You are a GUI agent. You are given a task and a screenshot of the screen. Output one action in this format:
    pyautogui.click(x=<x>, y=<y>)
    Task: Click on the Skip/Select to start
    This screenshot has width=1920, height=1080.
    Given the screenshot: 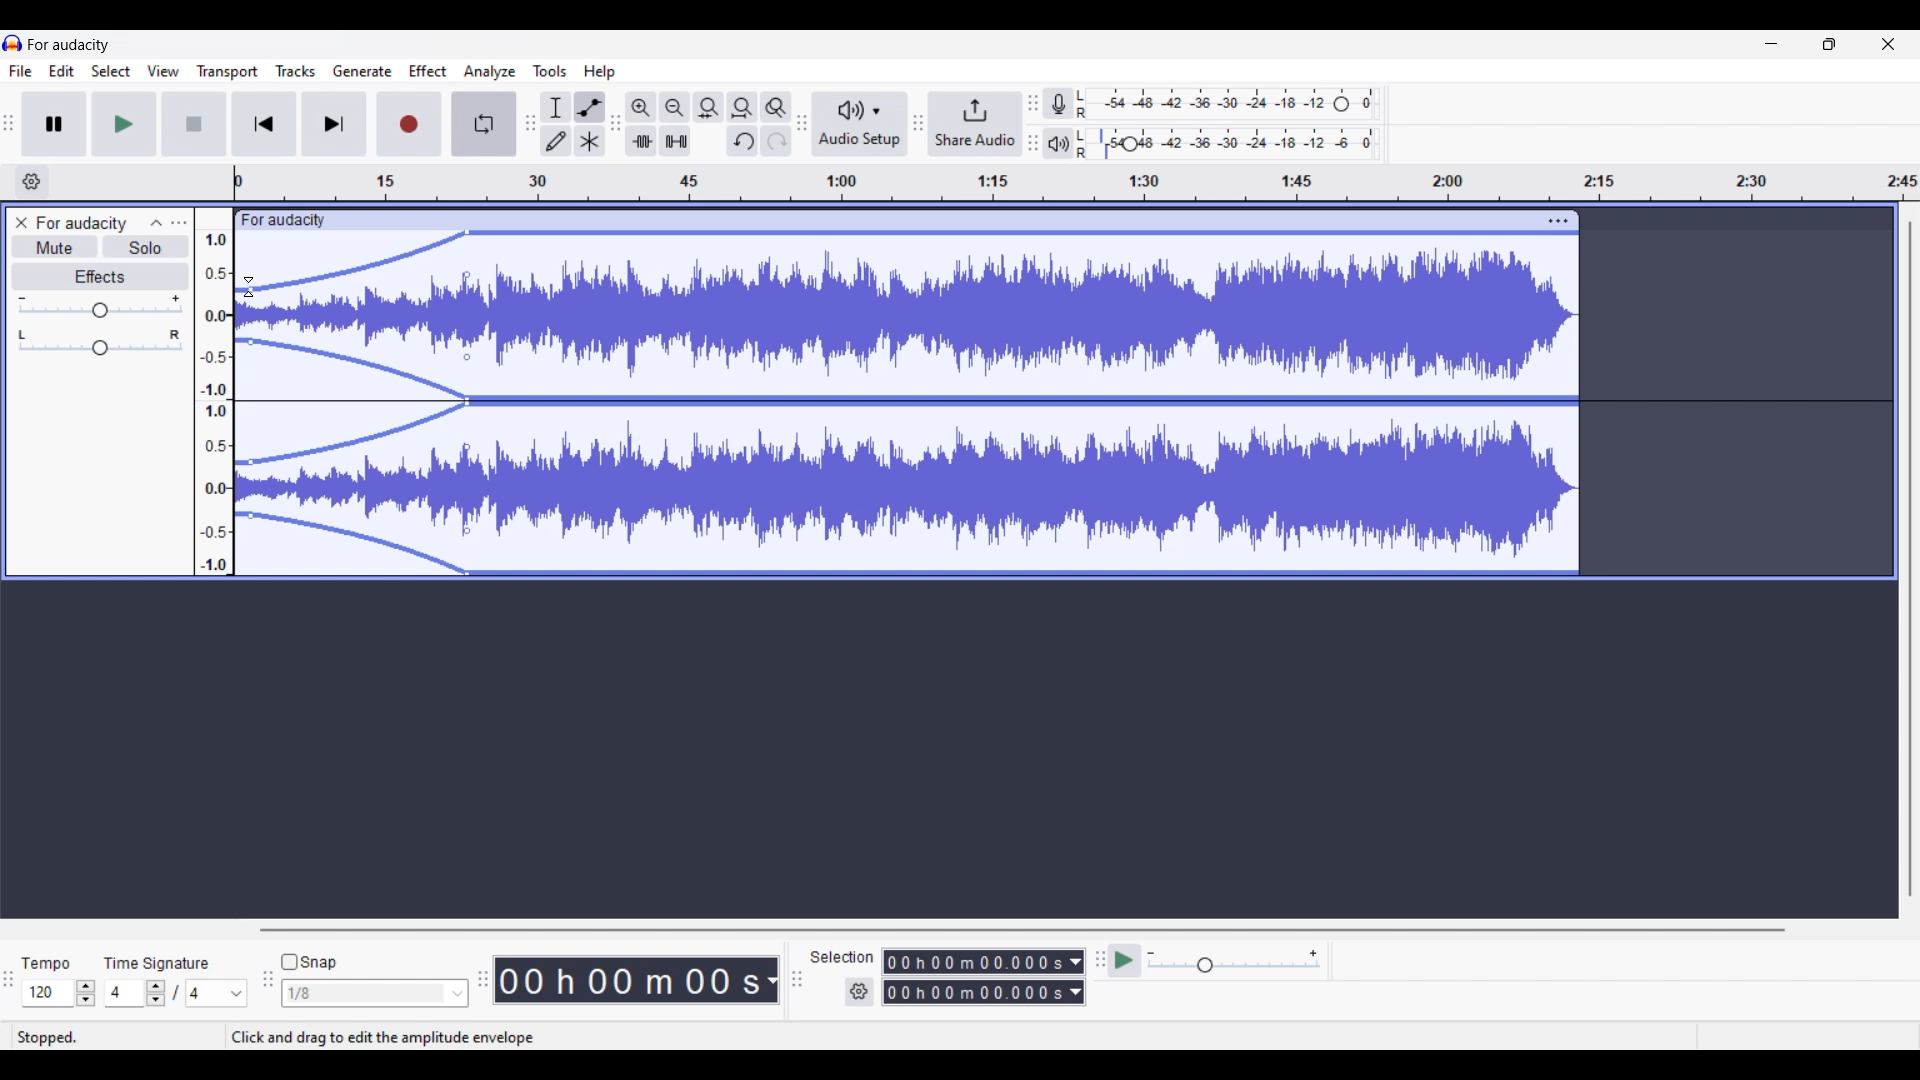 What is the action you would take?
    pyautogui.click(x=264, y=123)
    